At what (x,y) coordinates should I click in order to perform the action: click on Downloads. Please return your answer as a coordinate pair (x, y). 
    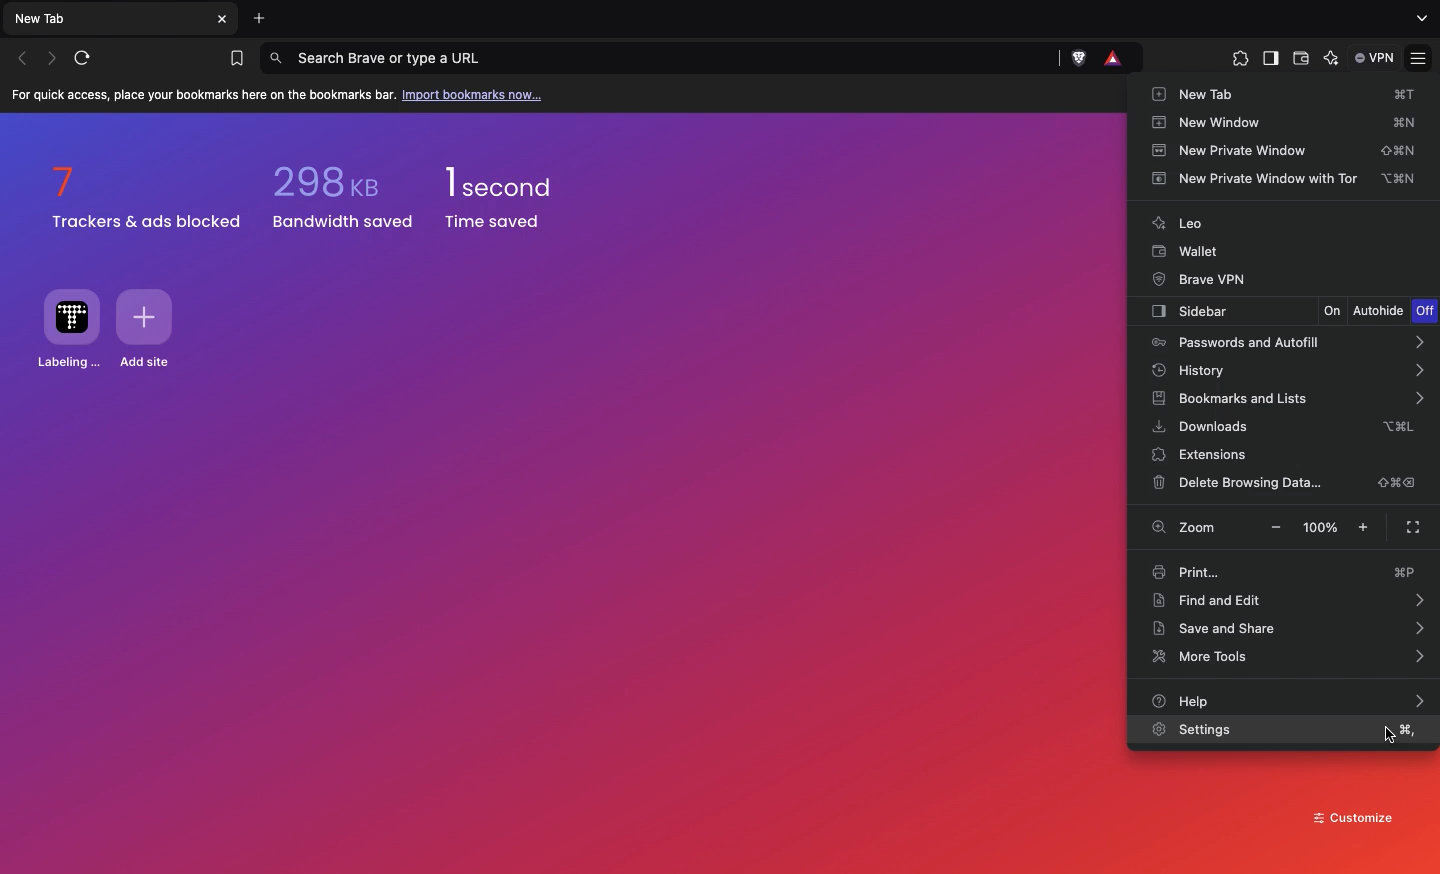
    Looking at the image, I should click on (1284, 428).